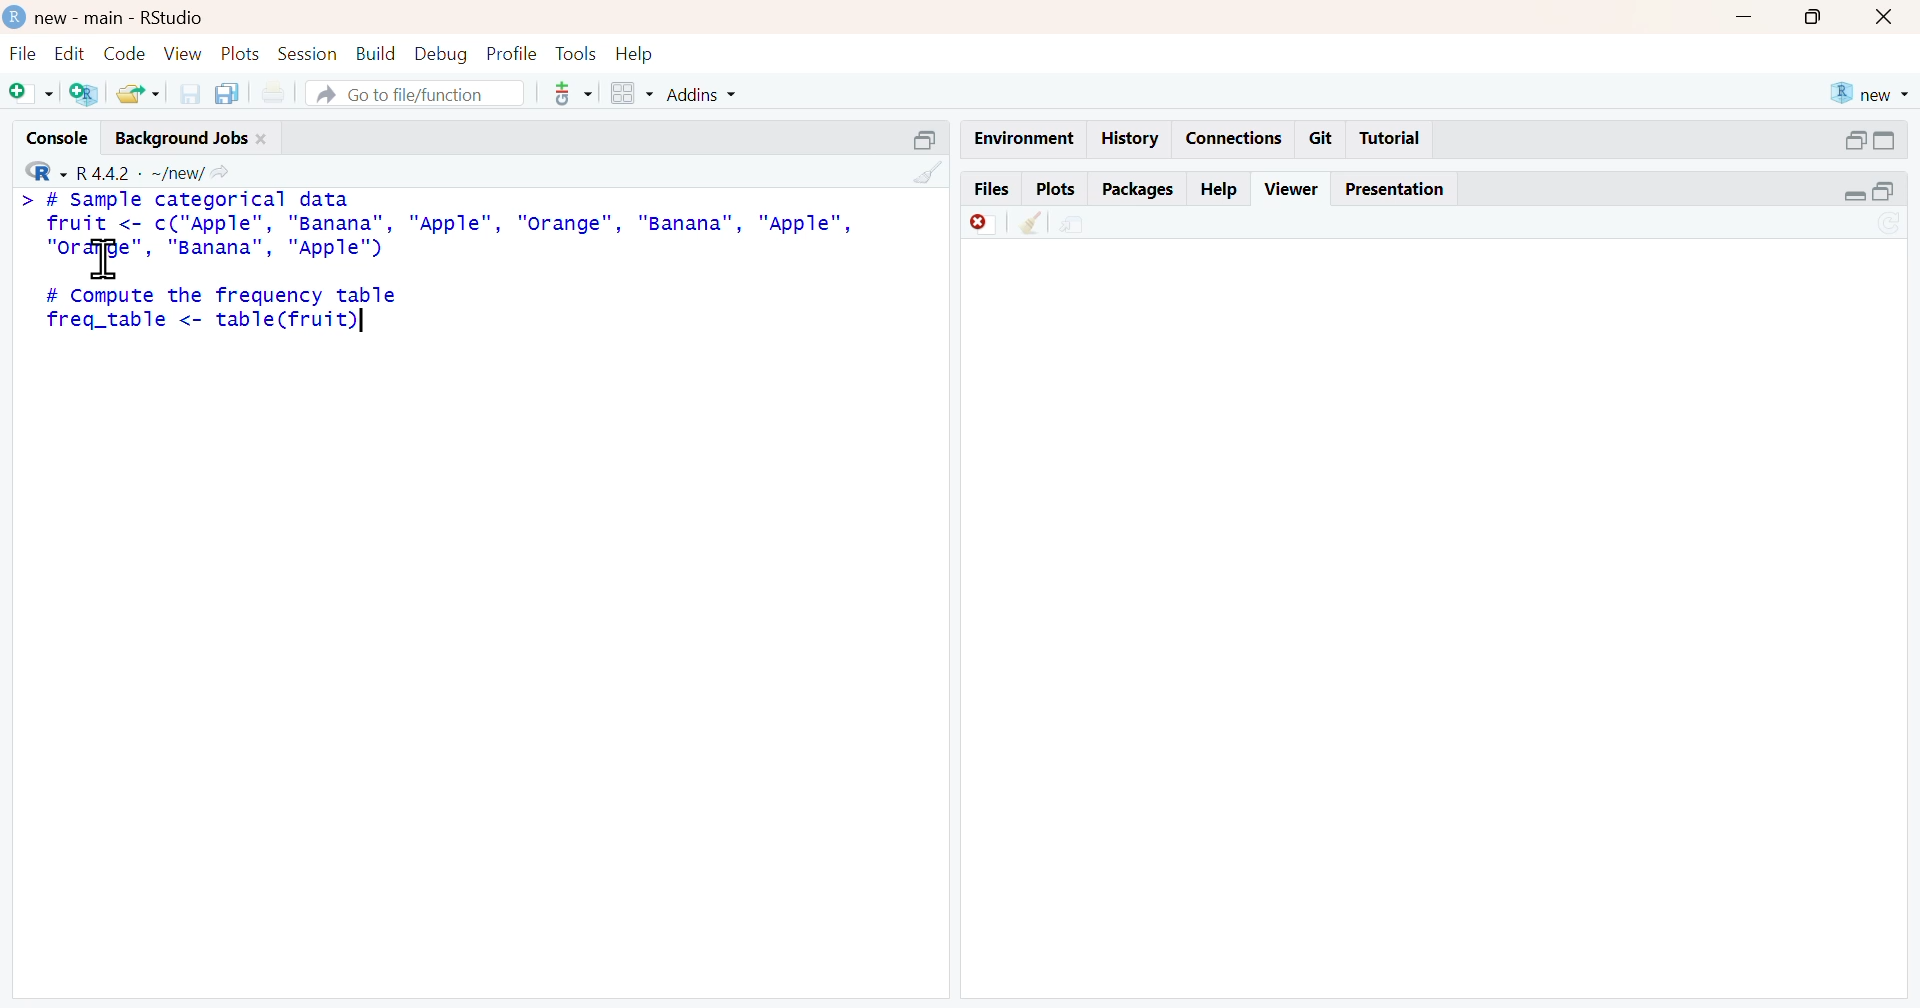 Image resolution: width=1920 pixels, height=1008 pixels. What do you see at coordinates (1888, 143) in the screenshot?
I see `collapse` at bounding box center [1888, 143].